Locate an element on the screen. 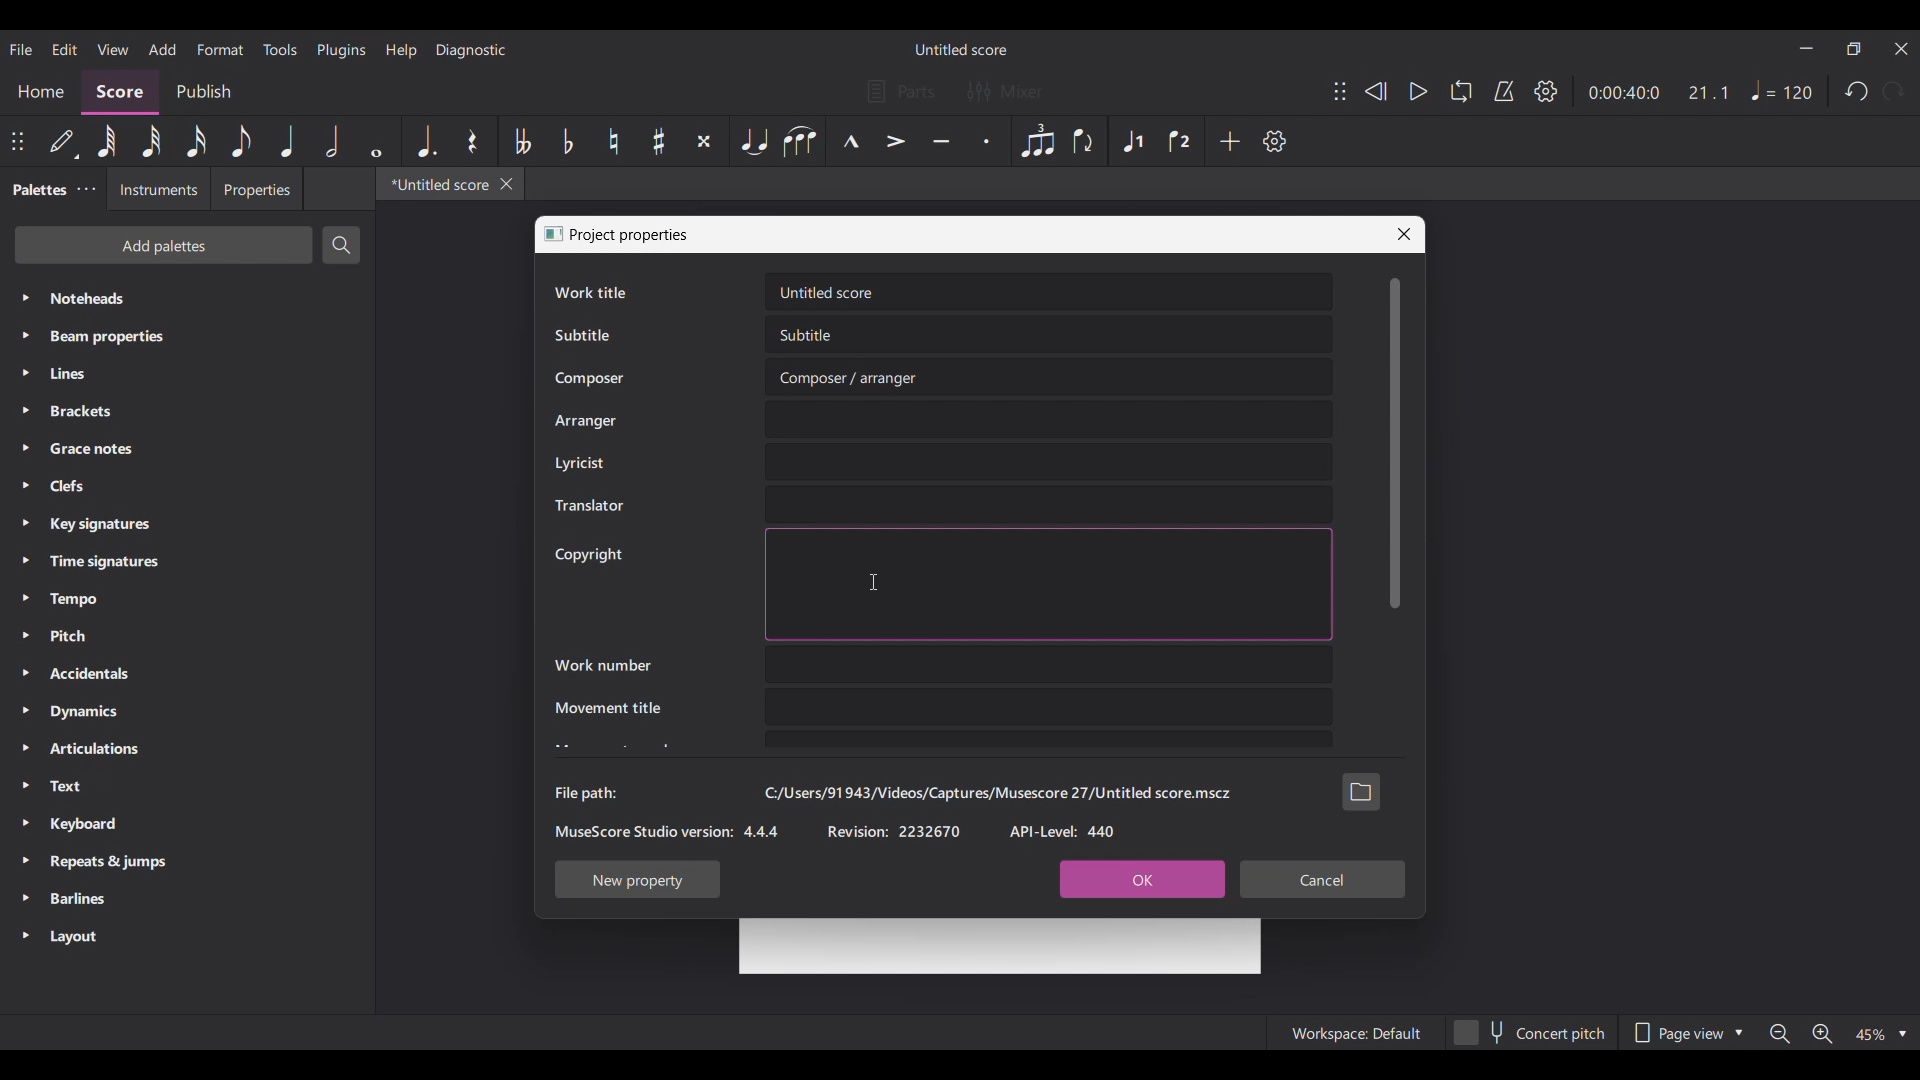 This screenshot has height=1080, width=1920. Work number is located at coordinates (603, 665).